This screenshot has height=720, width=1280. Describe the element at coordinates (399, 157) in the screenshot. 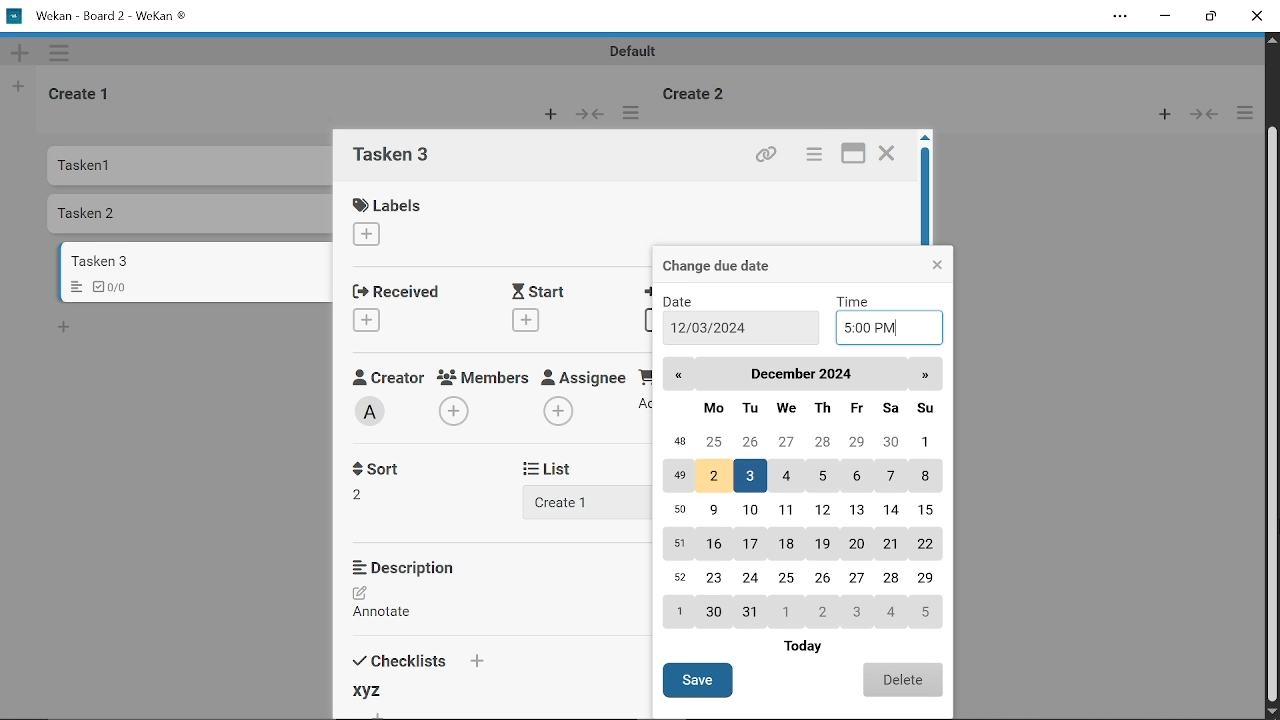

I see `card name` at that location.